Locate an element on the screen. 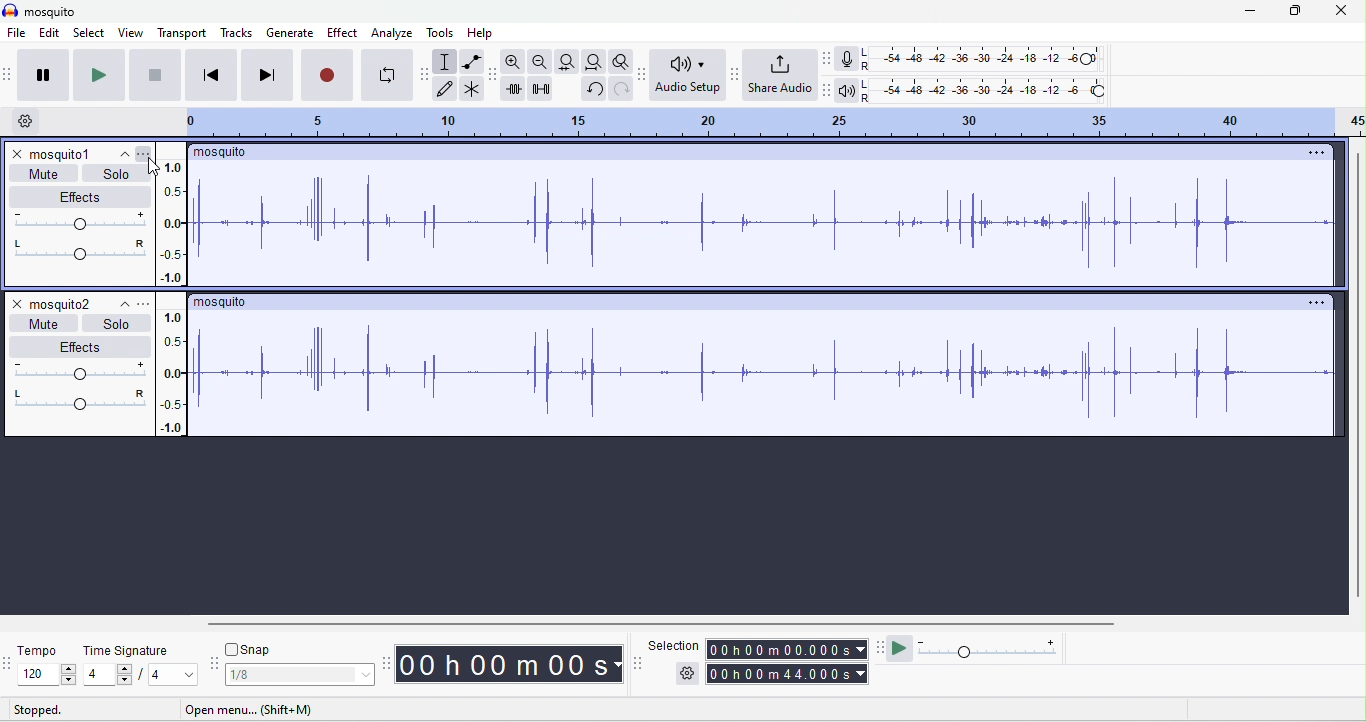  selection time tool is located at coordinates (639, 663).